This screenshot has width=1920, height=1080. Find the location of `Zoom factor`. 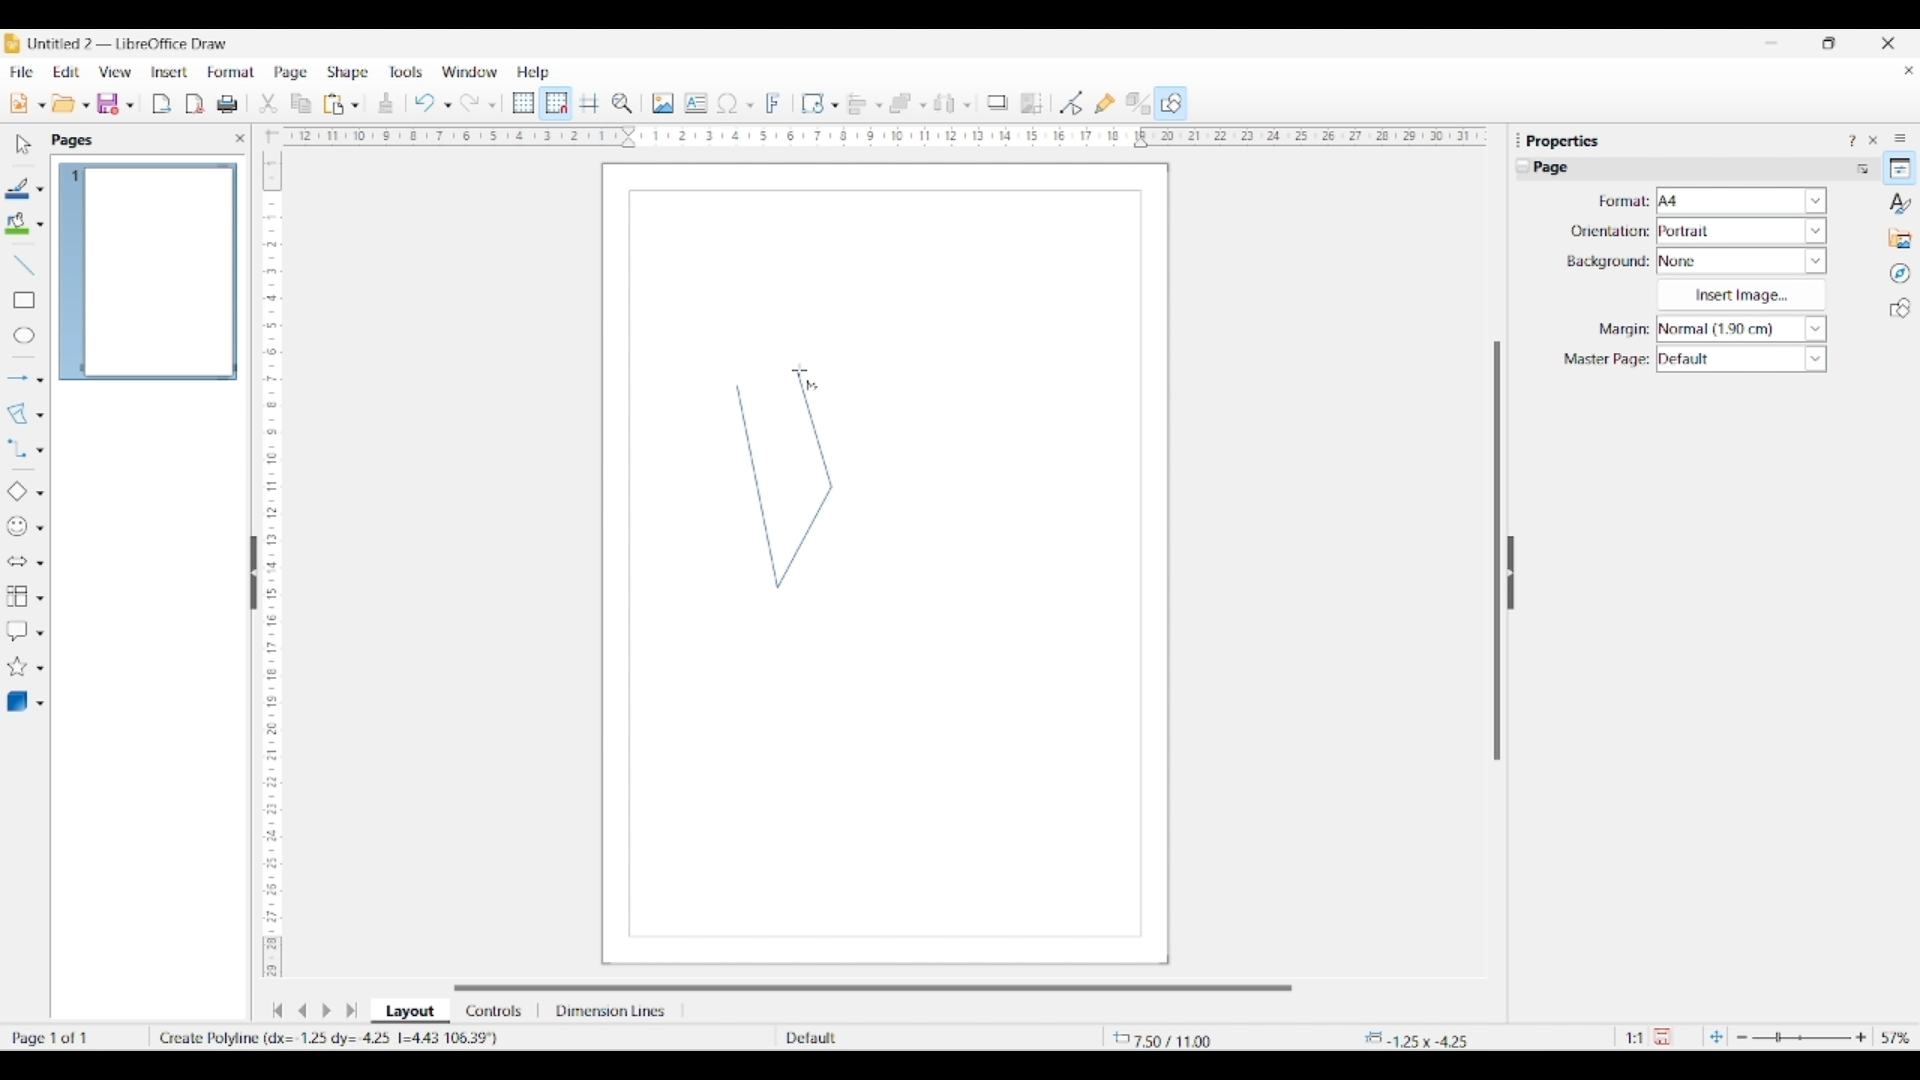

Zoom factor is located at coordinates (1897, 1038).